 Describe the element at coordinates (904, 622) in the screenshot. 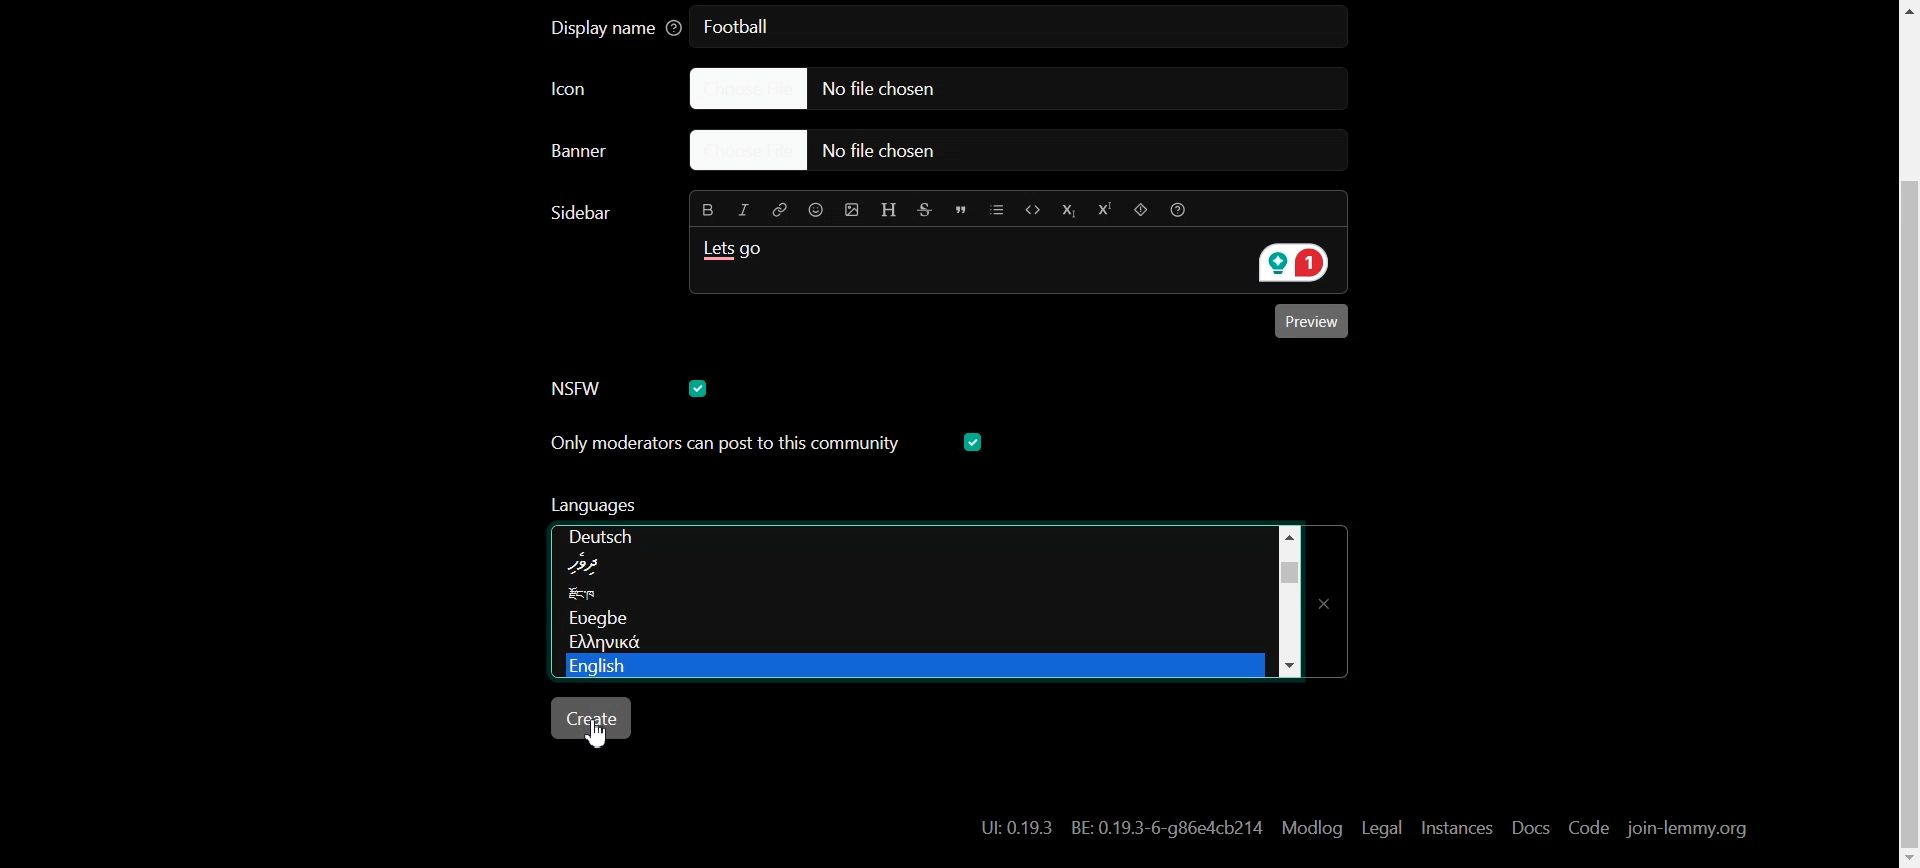

I see `Language` at that location.